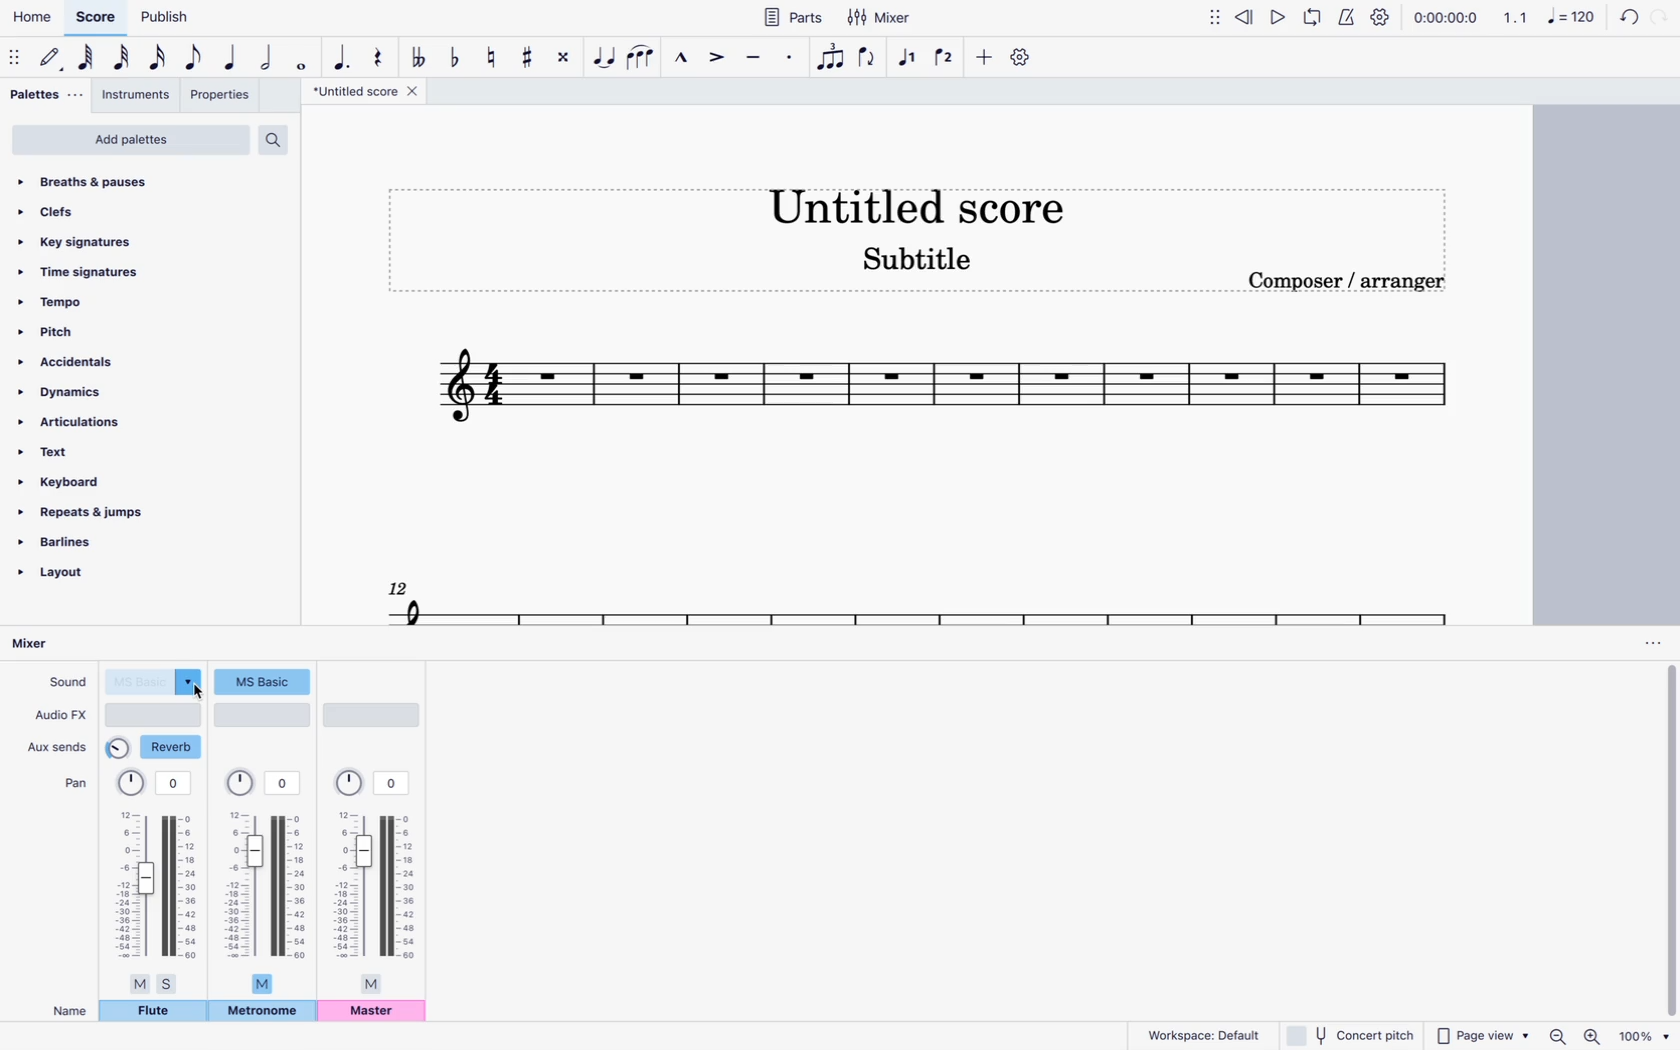 The height and width of the screenshot is (1050, 1680). Describe the element at coordinates (943, 392) in the screenshot. I see `scale` at that location.